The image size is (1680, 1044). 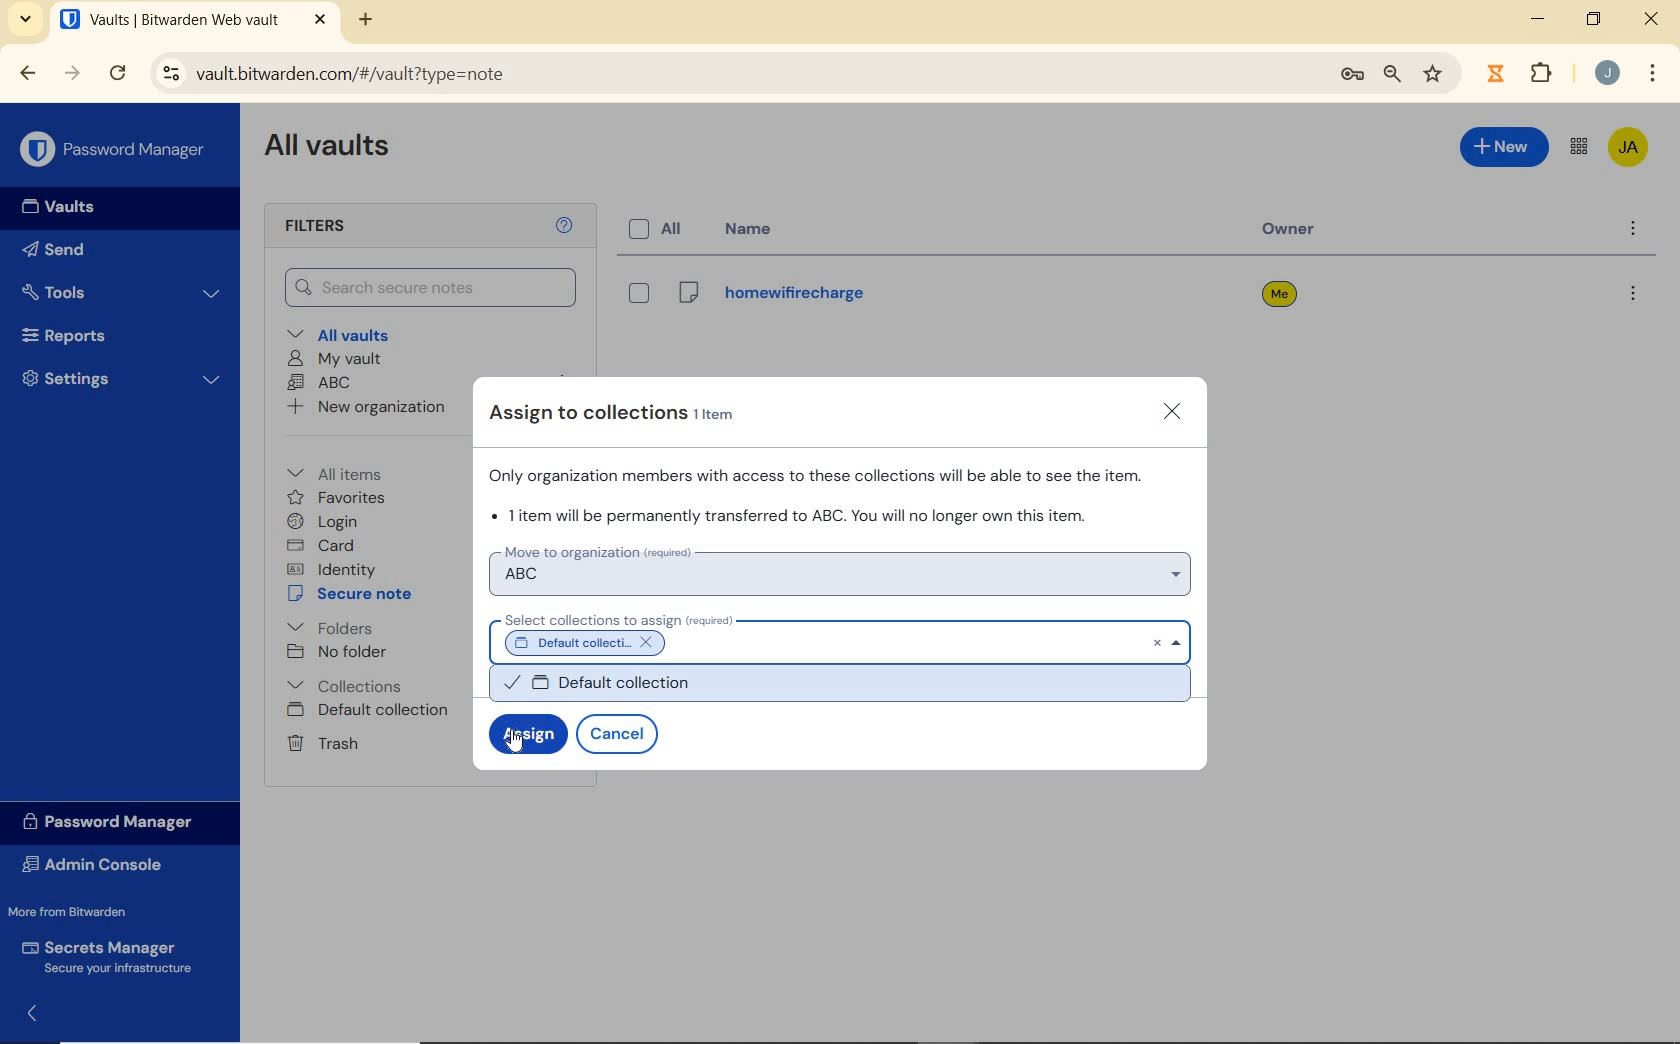 What do you see at coordinates (114, 333) in the screenshot?
I see `Reports` at bounding box center [114, 333].